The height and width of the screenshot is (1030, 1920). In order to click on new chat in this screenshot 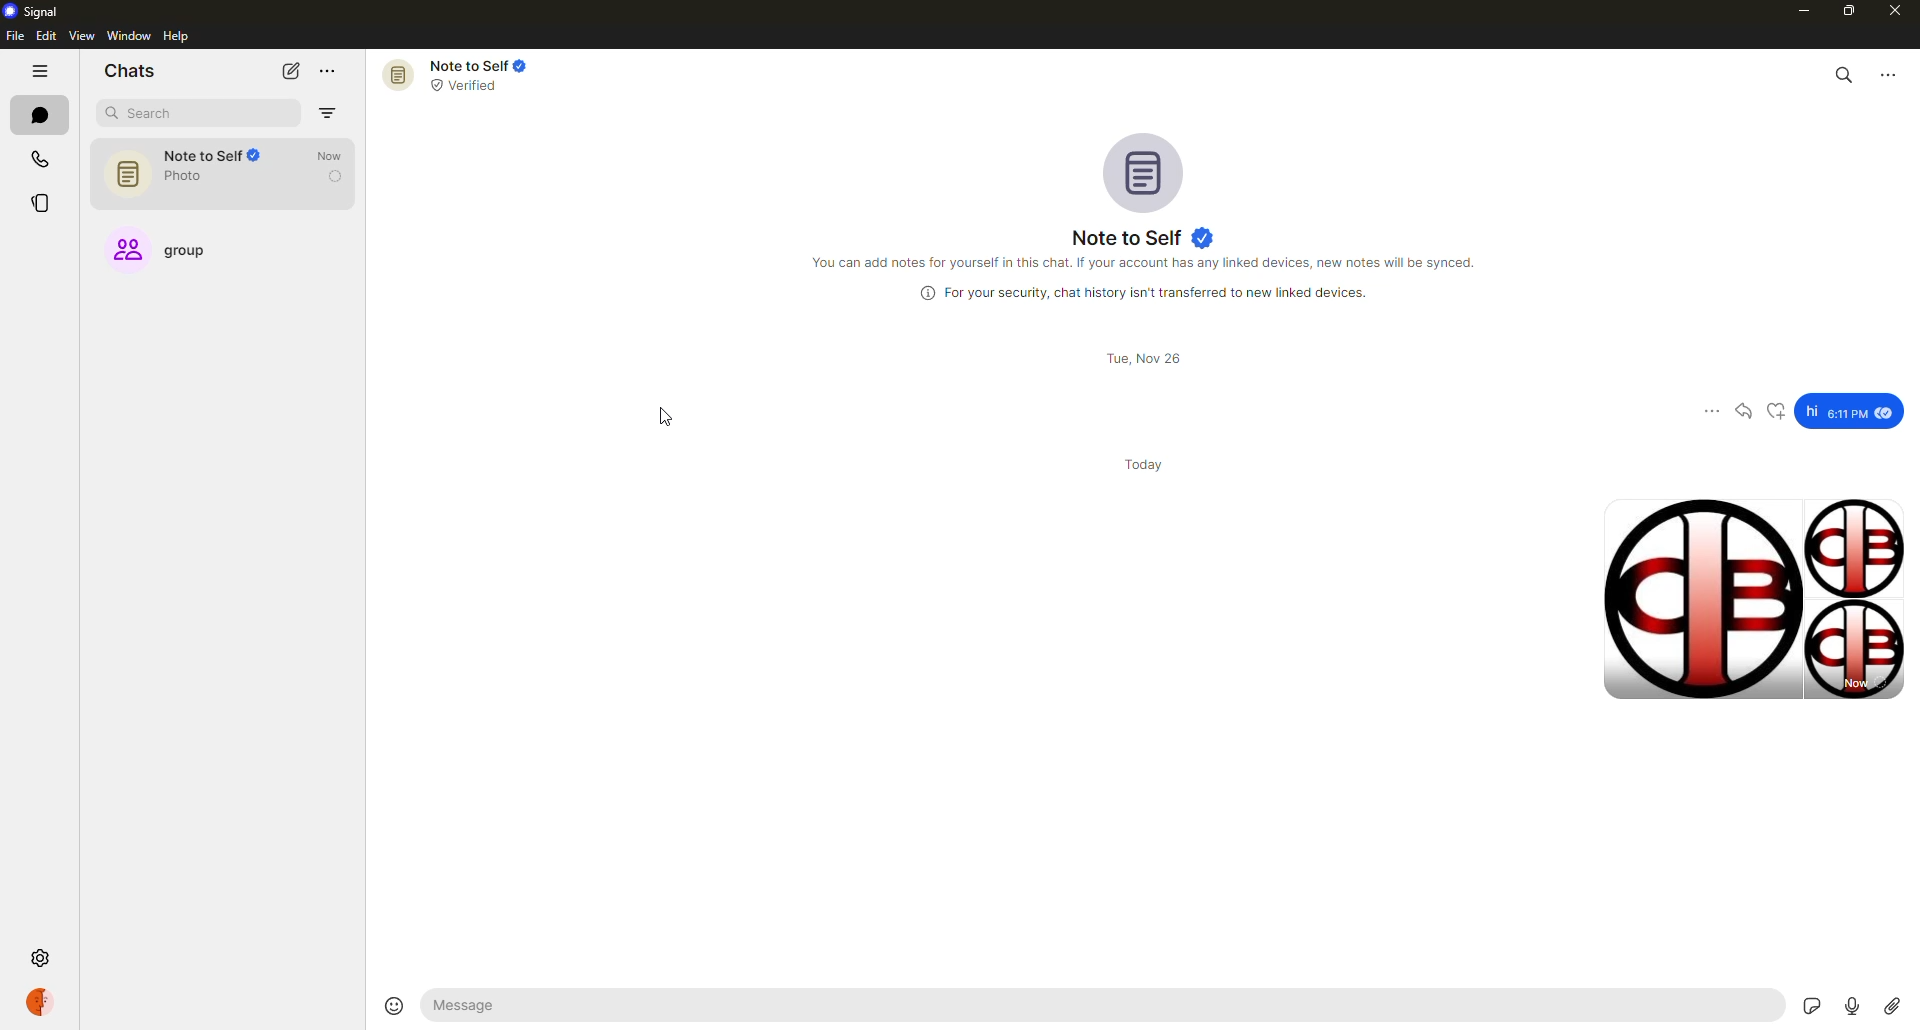, I will do `click(289, 71)`.